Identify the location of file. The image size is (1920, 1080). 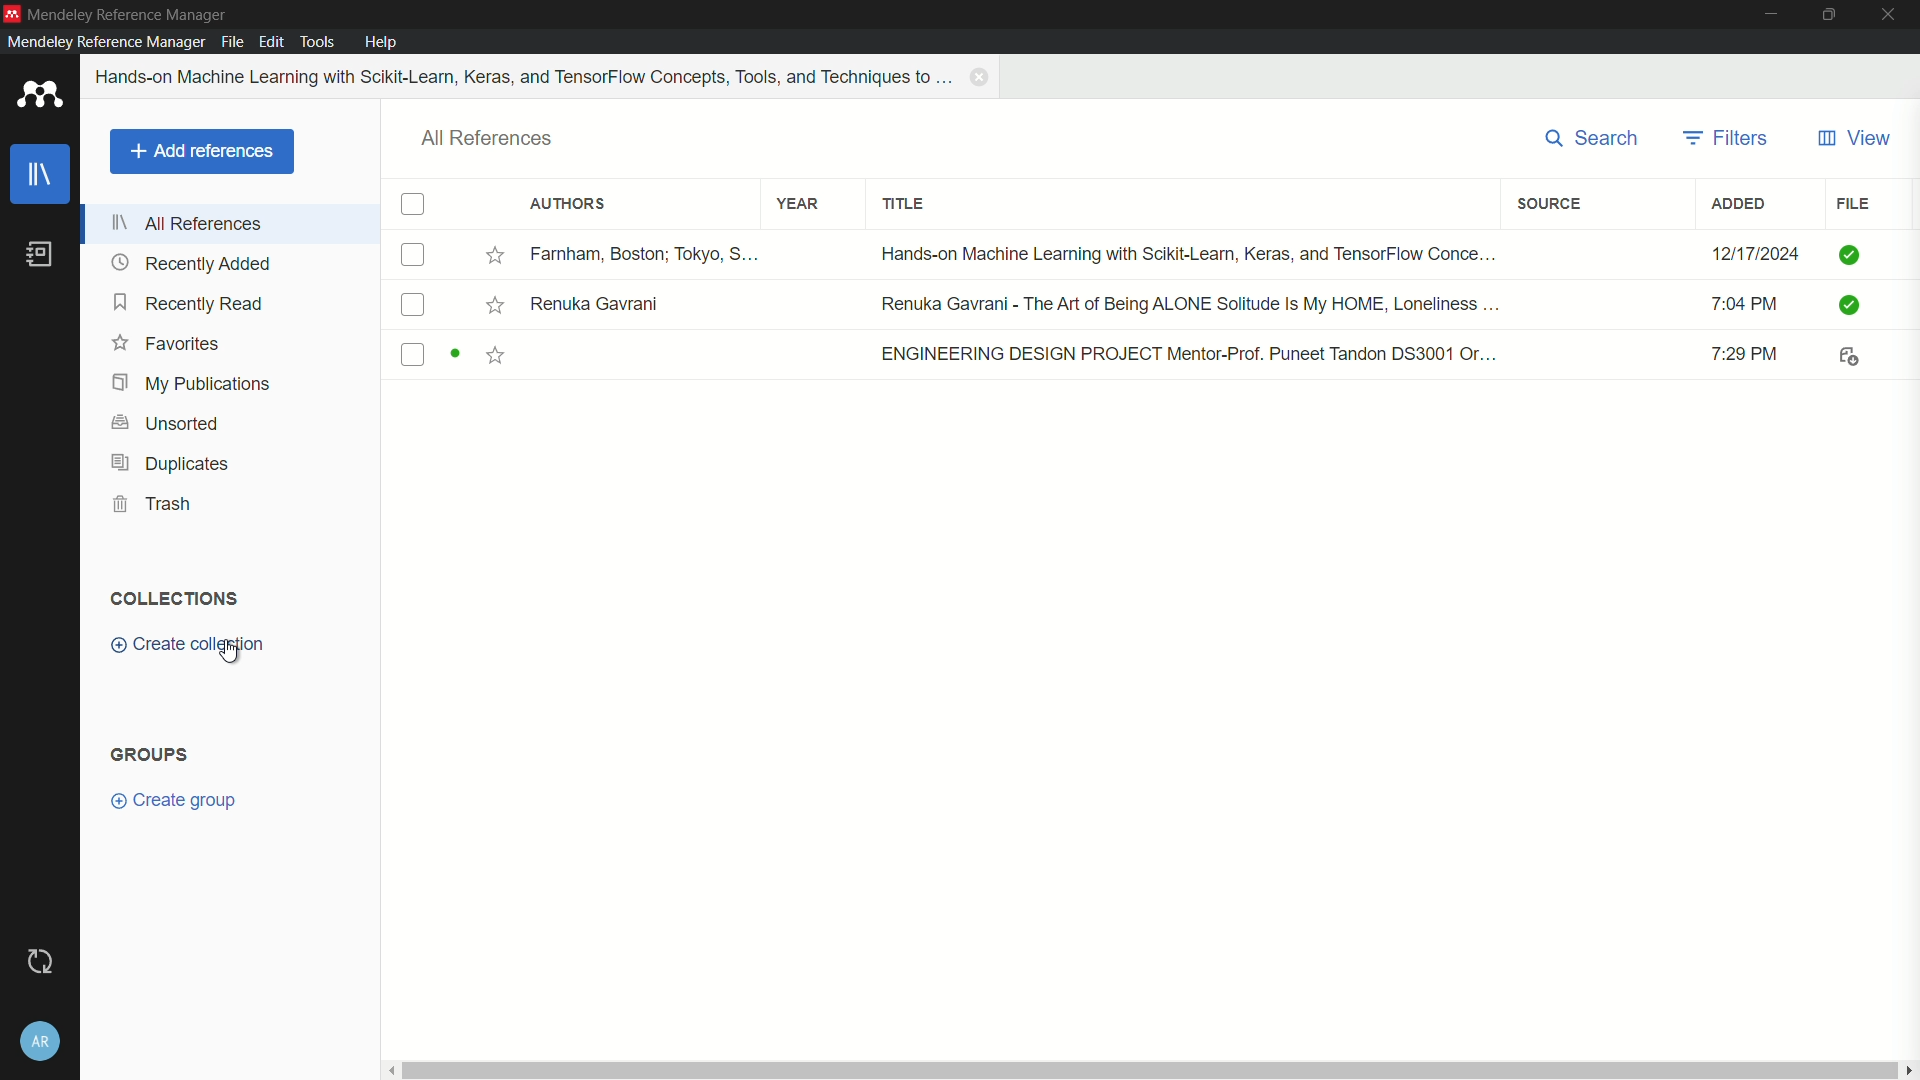
(1851, 204).